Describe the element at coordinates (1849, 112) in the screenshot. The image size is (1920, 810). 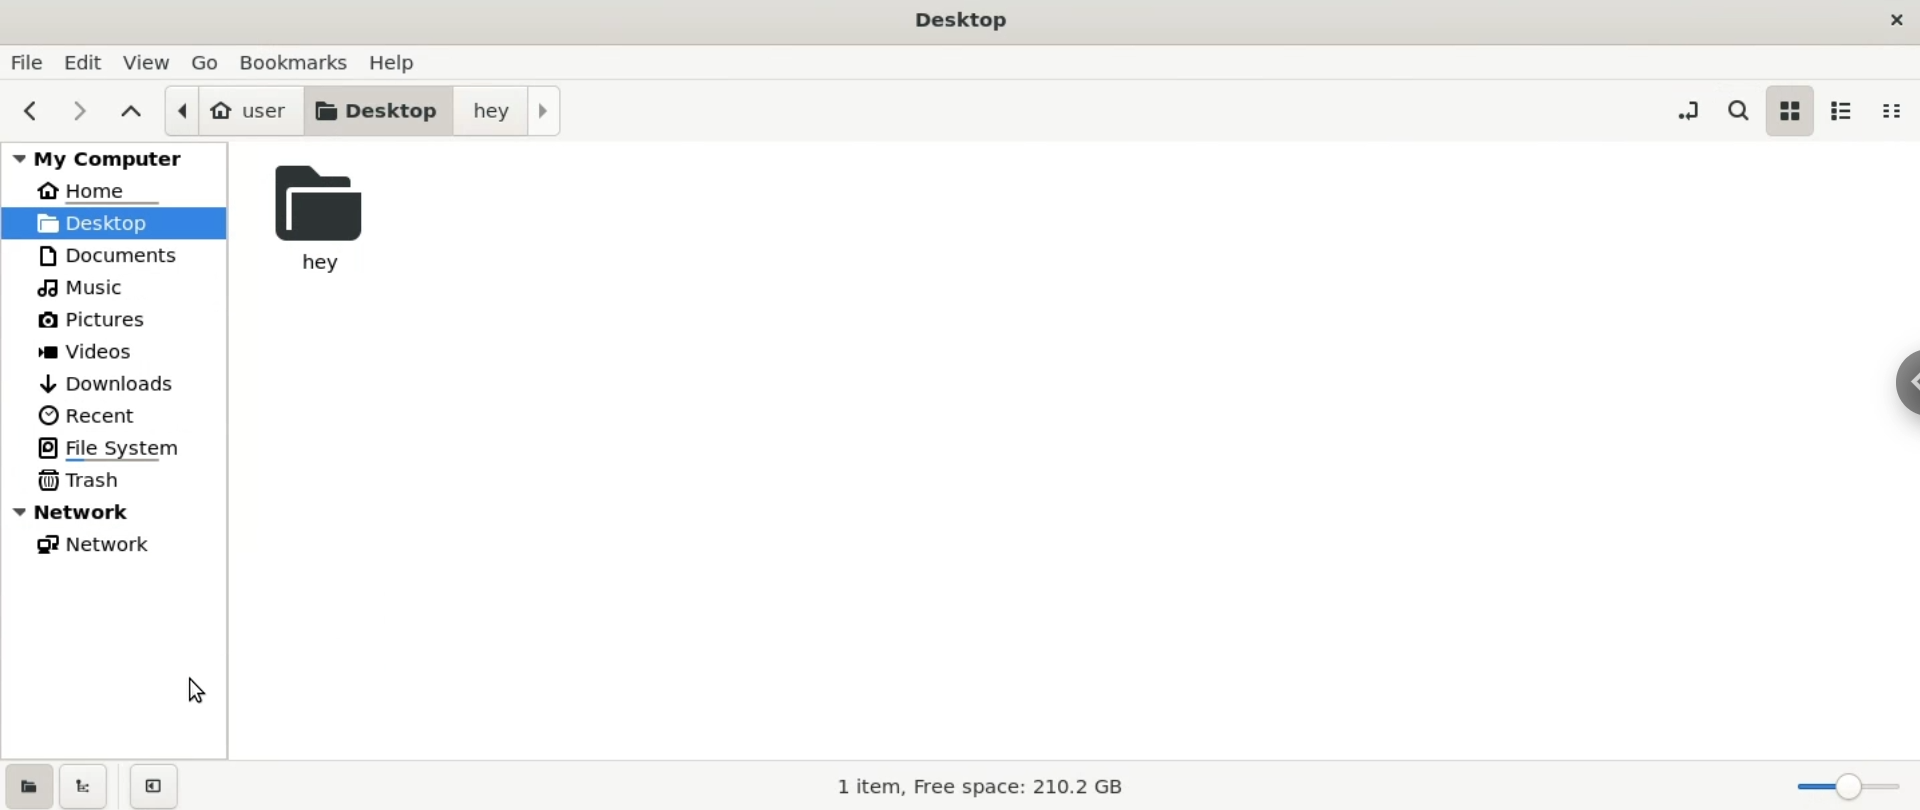
I see `list view` at that location.